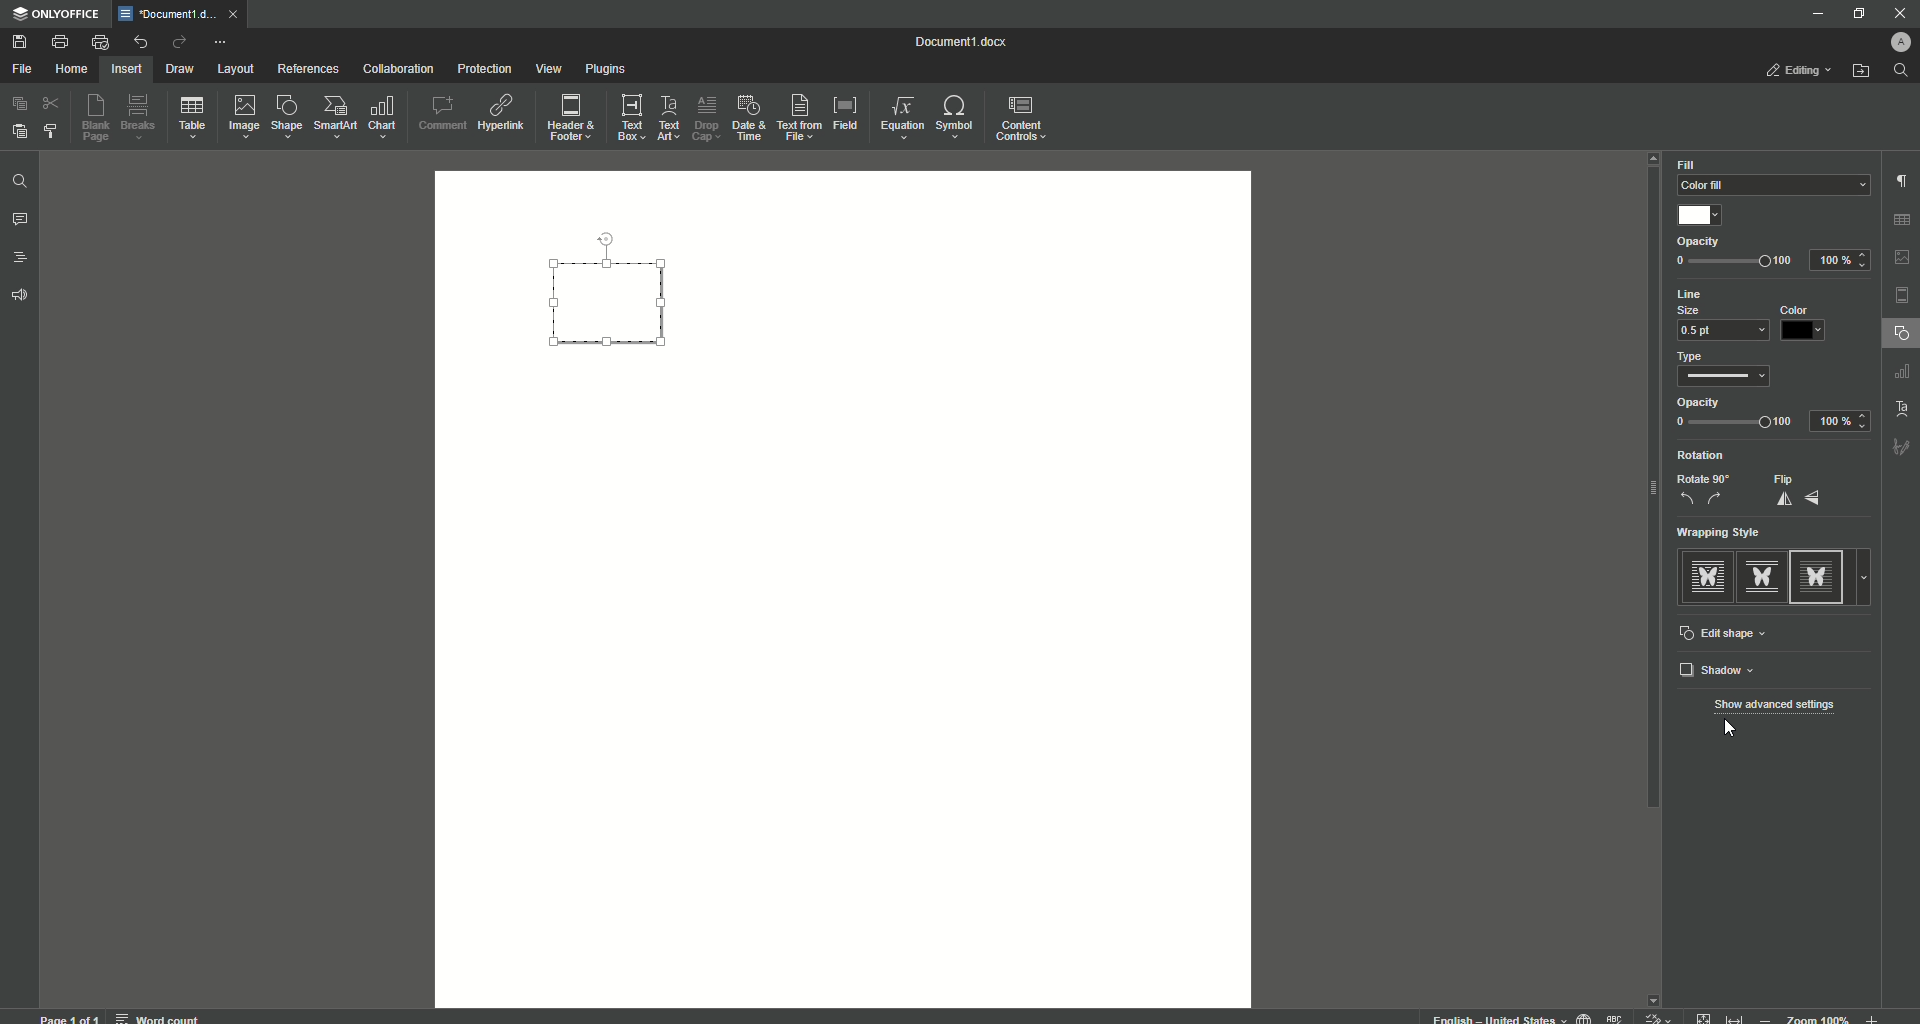 The width and height of the screenshot is (1920, 1024). What do you see at coordinates (1899, 406) in the screenshot?
I see `Text Art Settings` at bounding box center [1899, 406].